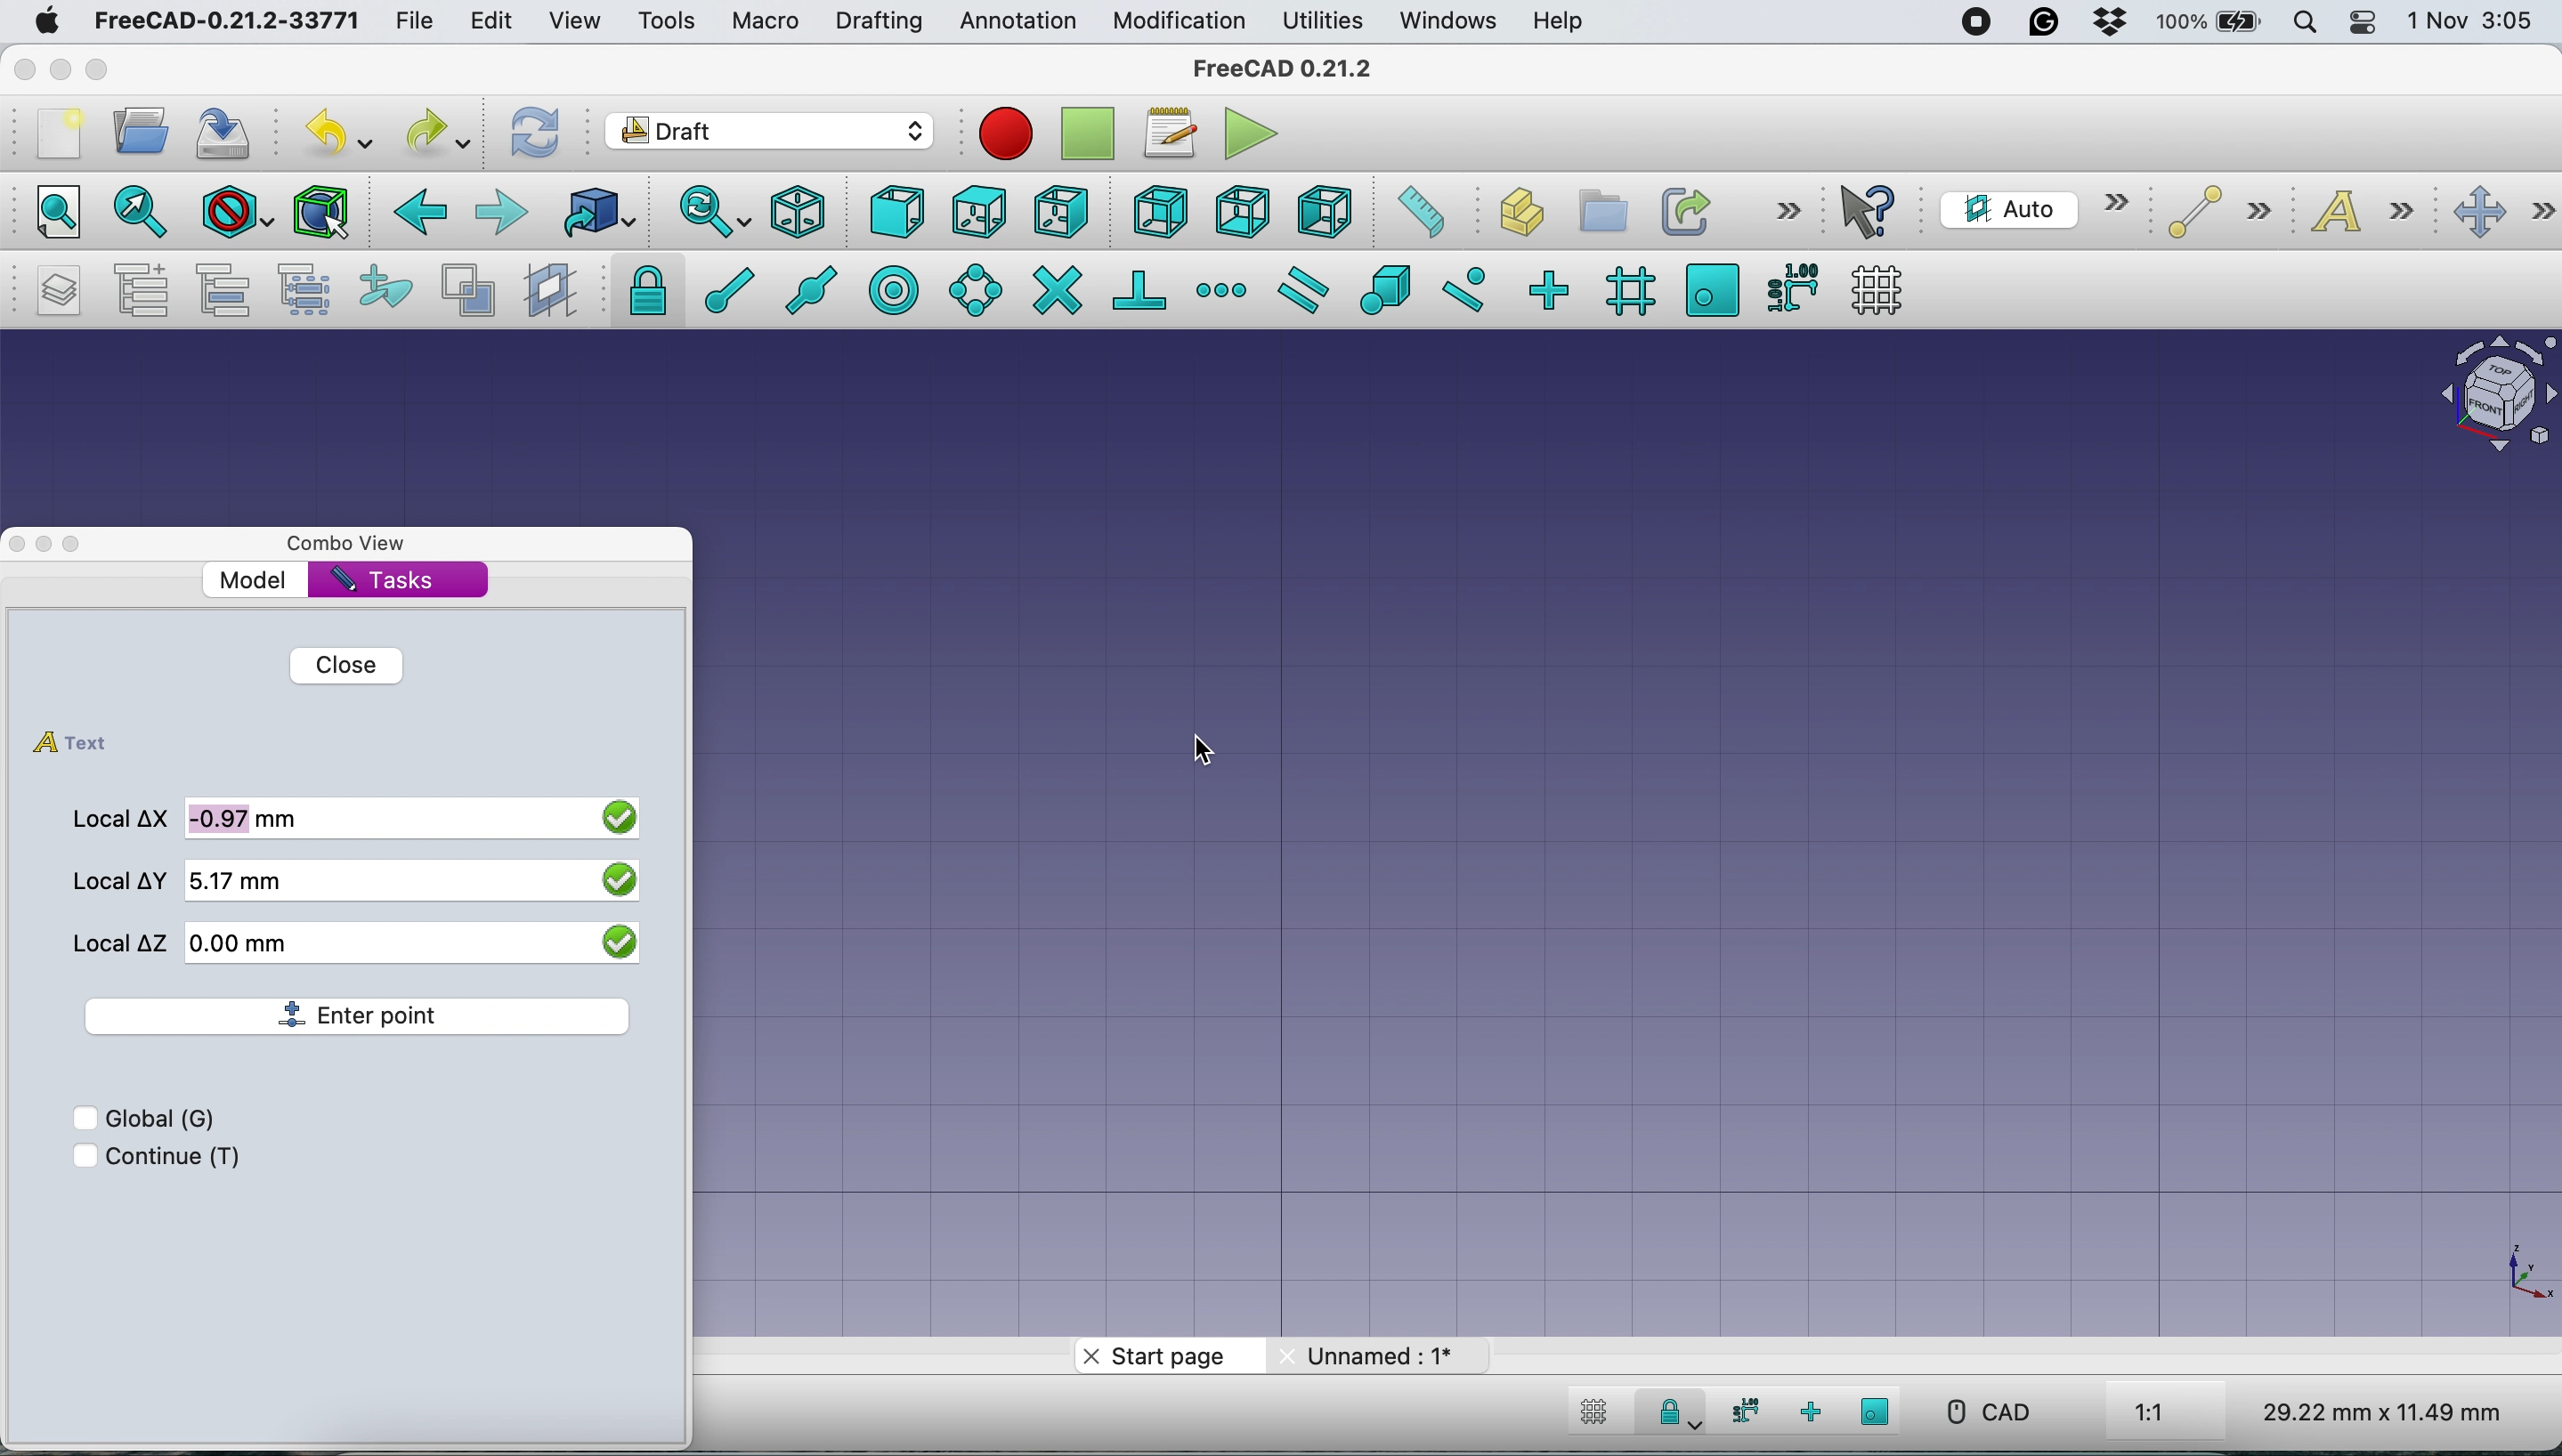 The width and height of the screenshot is (2562, 1456). I want to click on dimensions, so click(2375, 1411).